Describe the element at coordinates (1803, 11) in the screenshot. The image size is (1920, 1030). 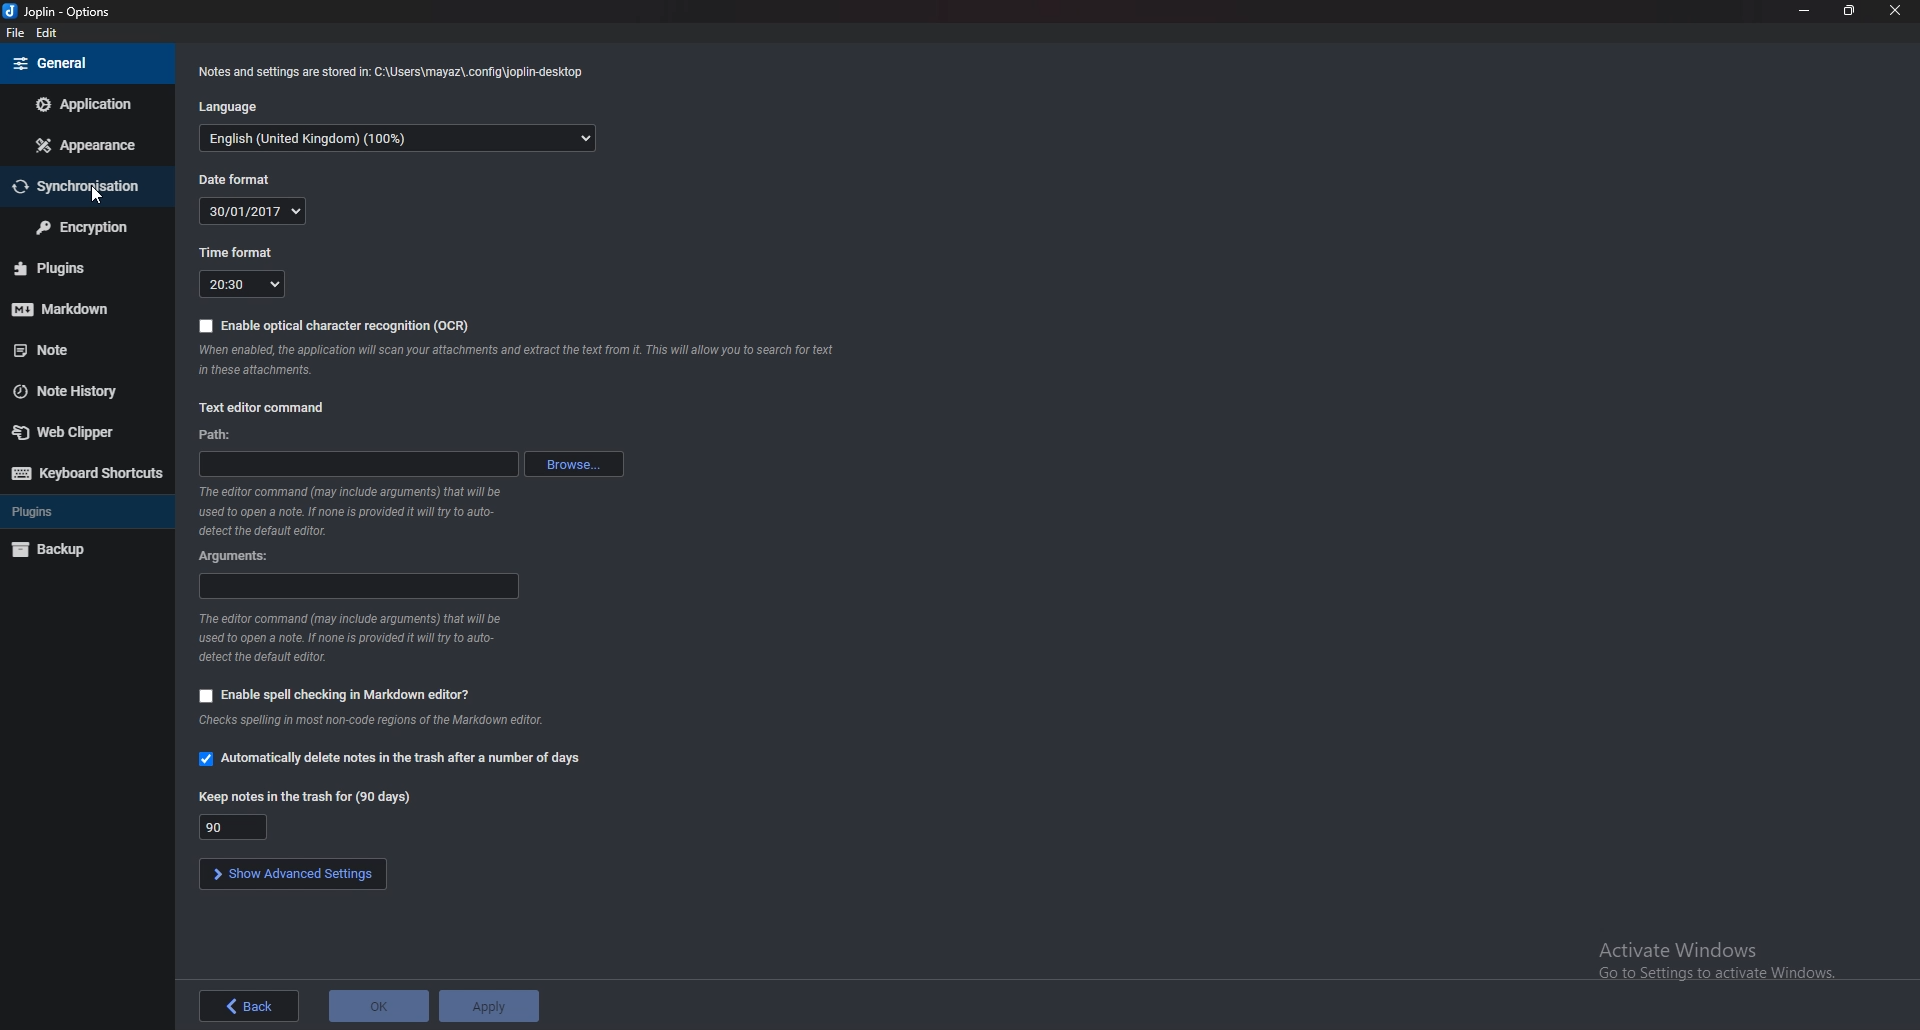
I see `minimize` at that location.